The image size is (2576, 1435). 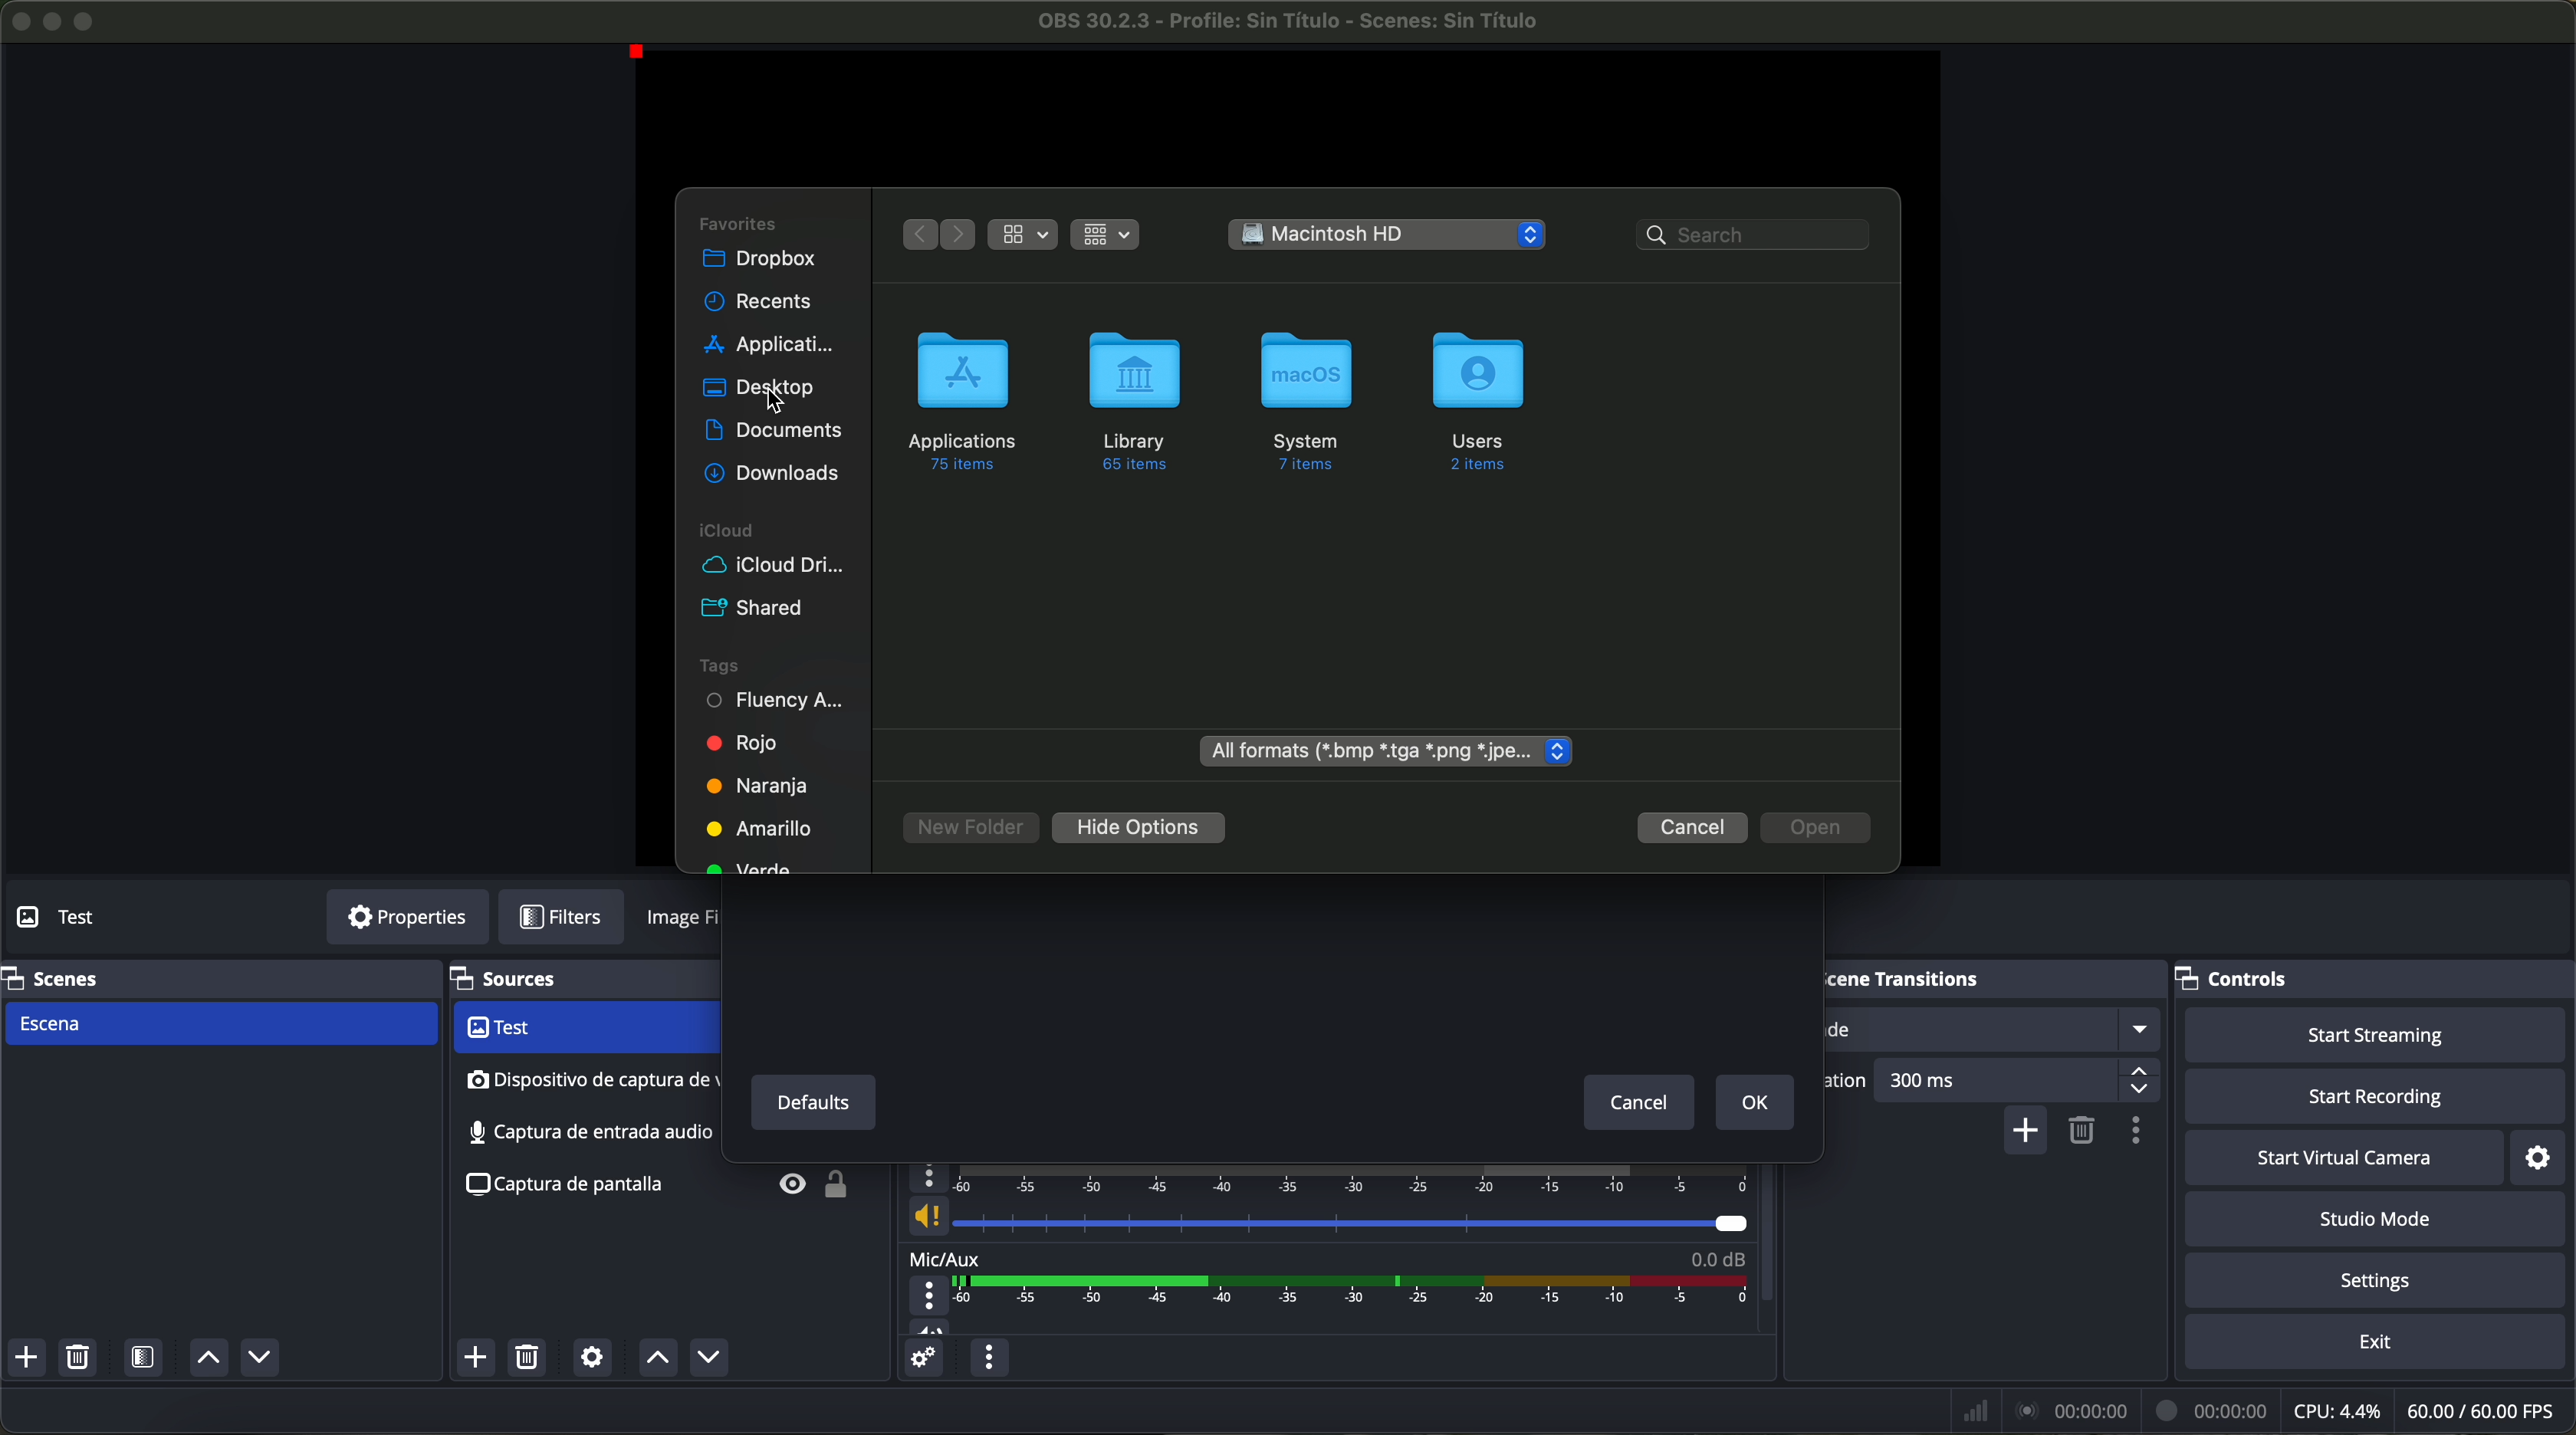 I want to click on start virtual camera, so click(x=2344, y=1157).